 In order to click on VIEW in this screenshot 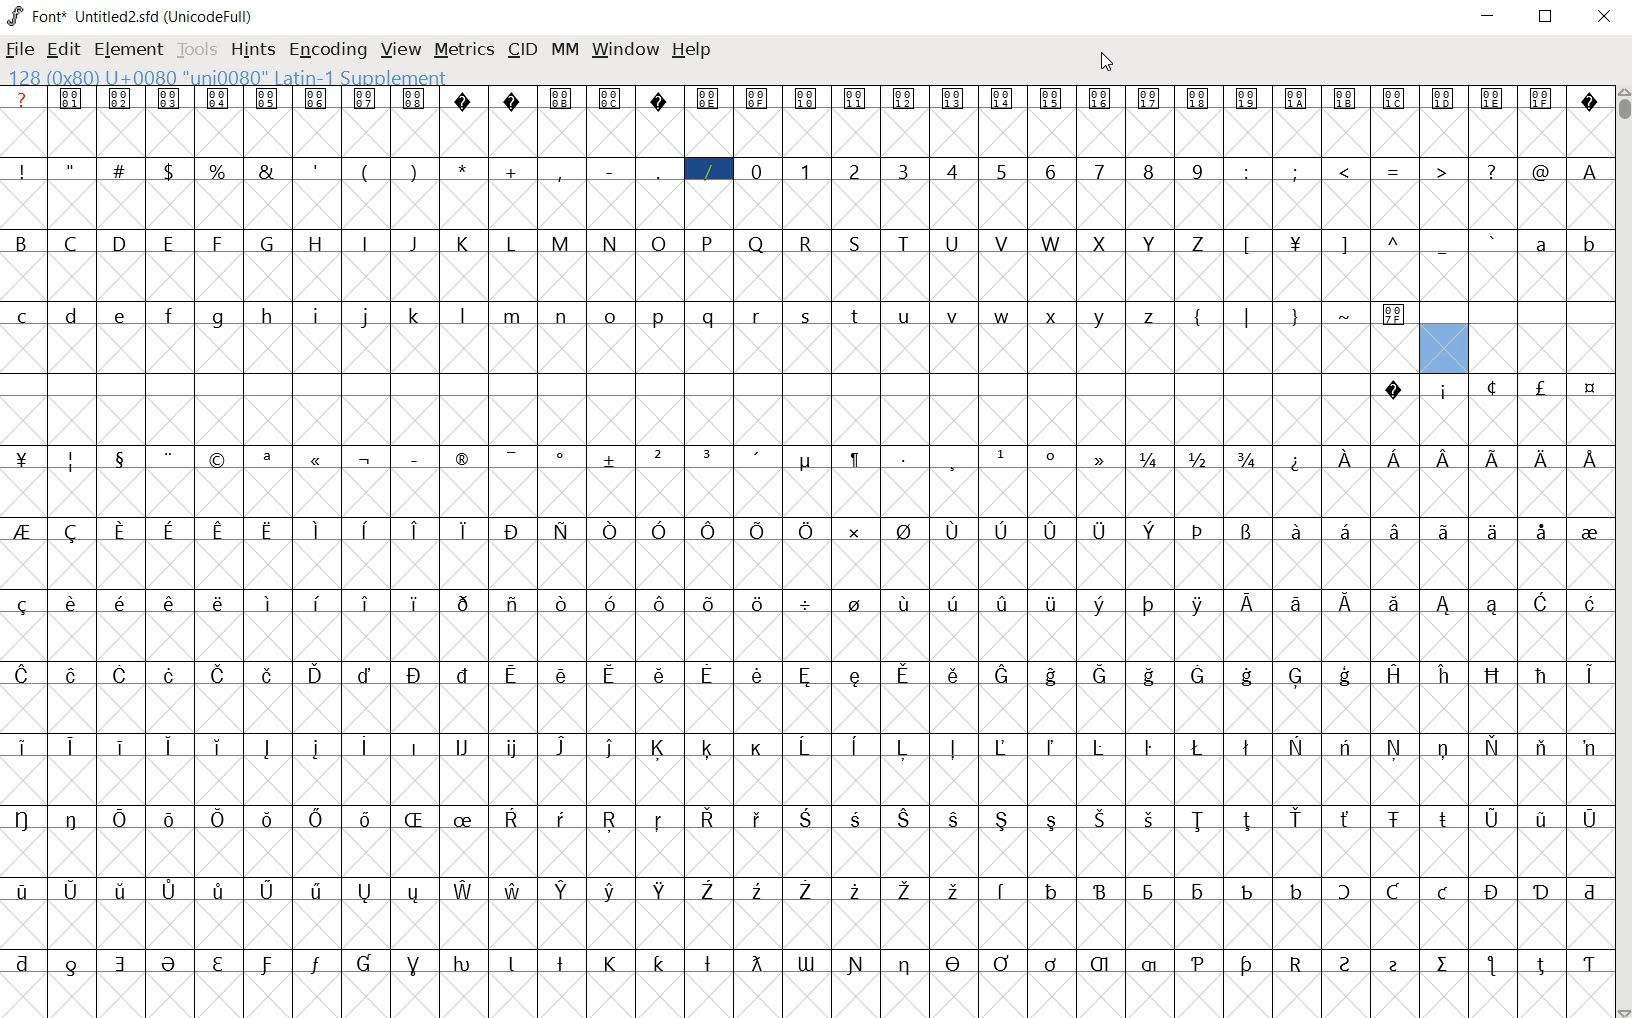, I will do `click(401, 47)`.